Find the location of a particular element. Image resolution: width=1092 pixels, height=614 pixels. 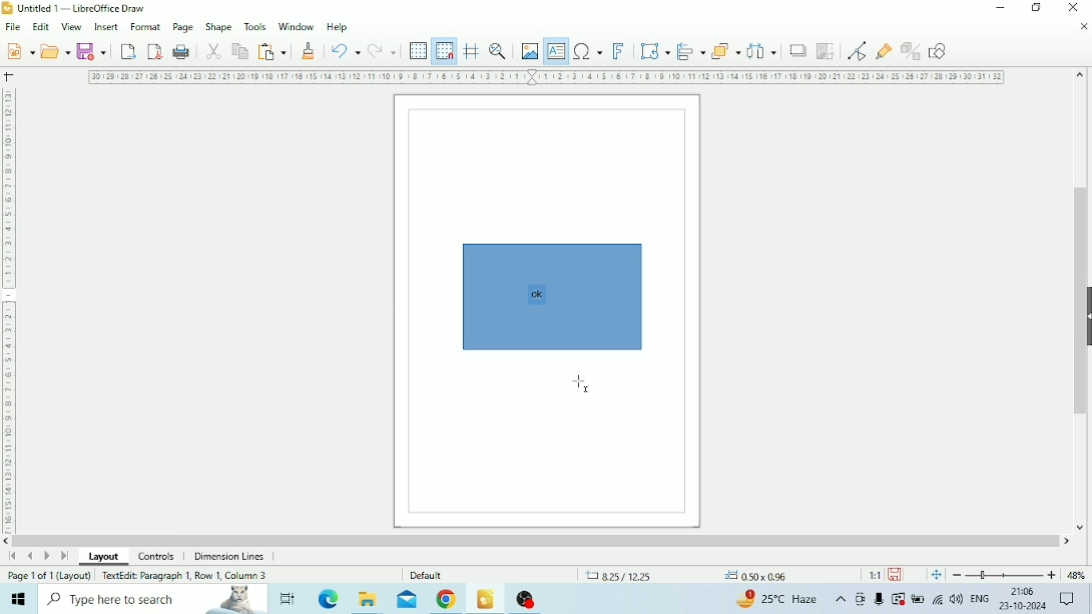

Insert Special Characters is located at coordinates (588, 51).